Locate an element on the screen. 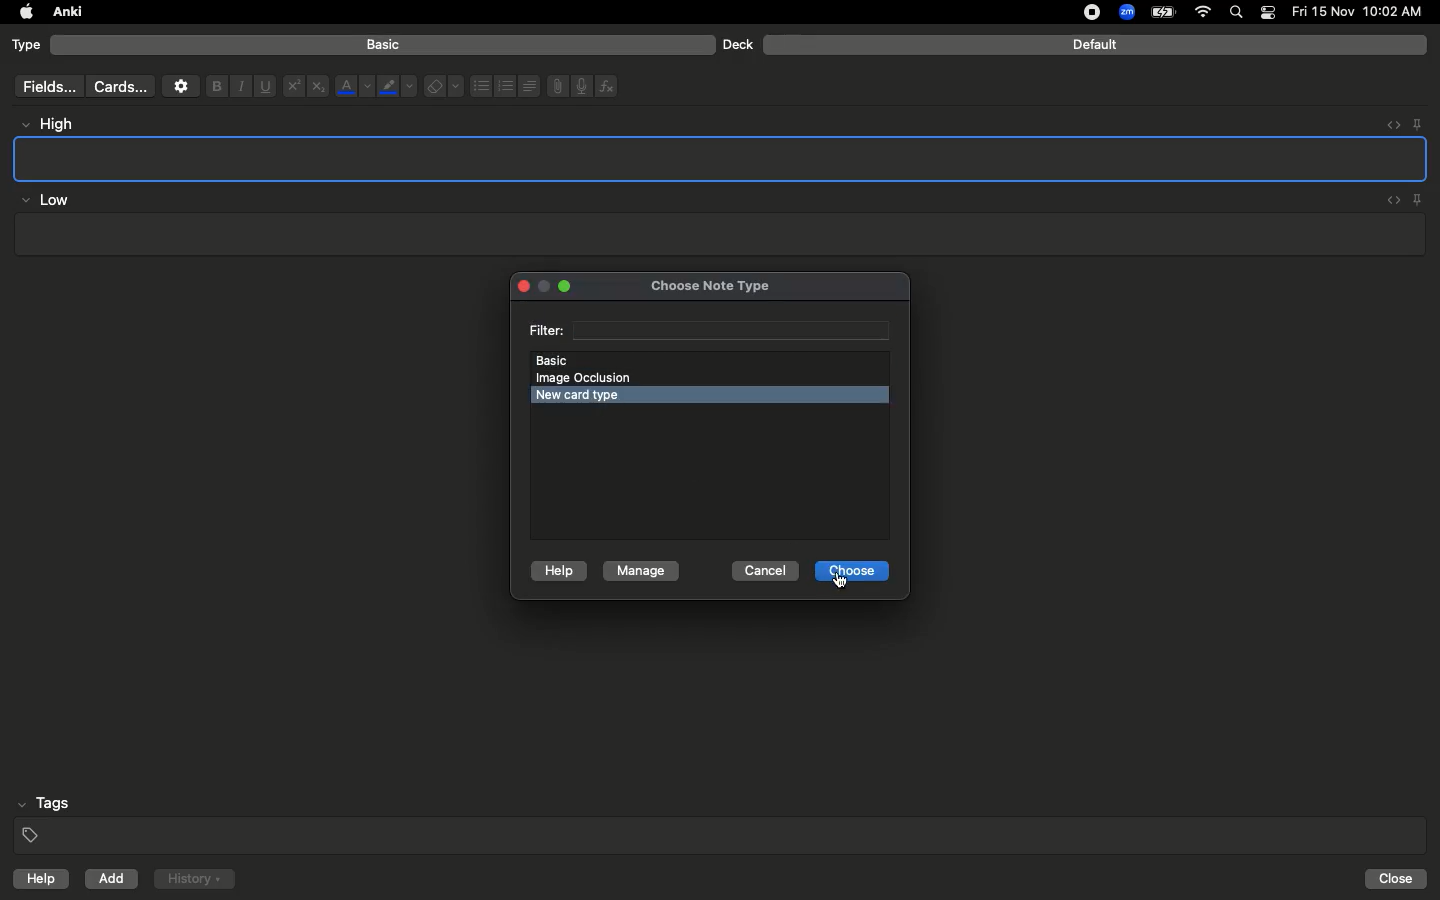 The image size is (1440, 900). Cancel is located at coordinates (765, 571).